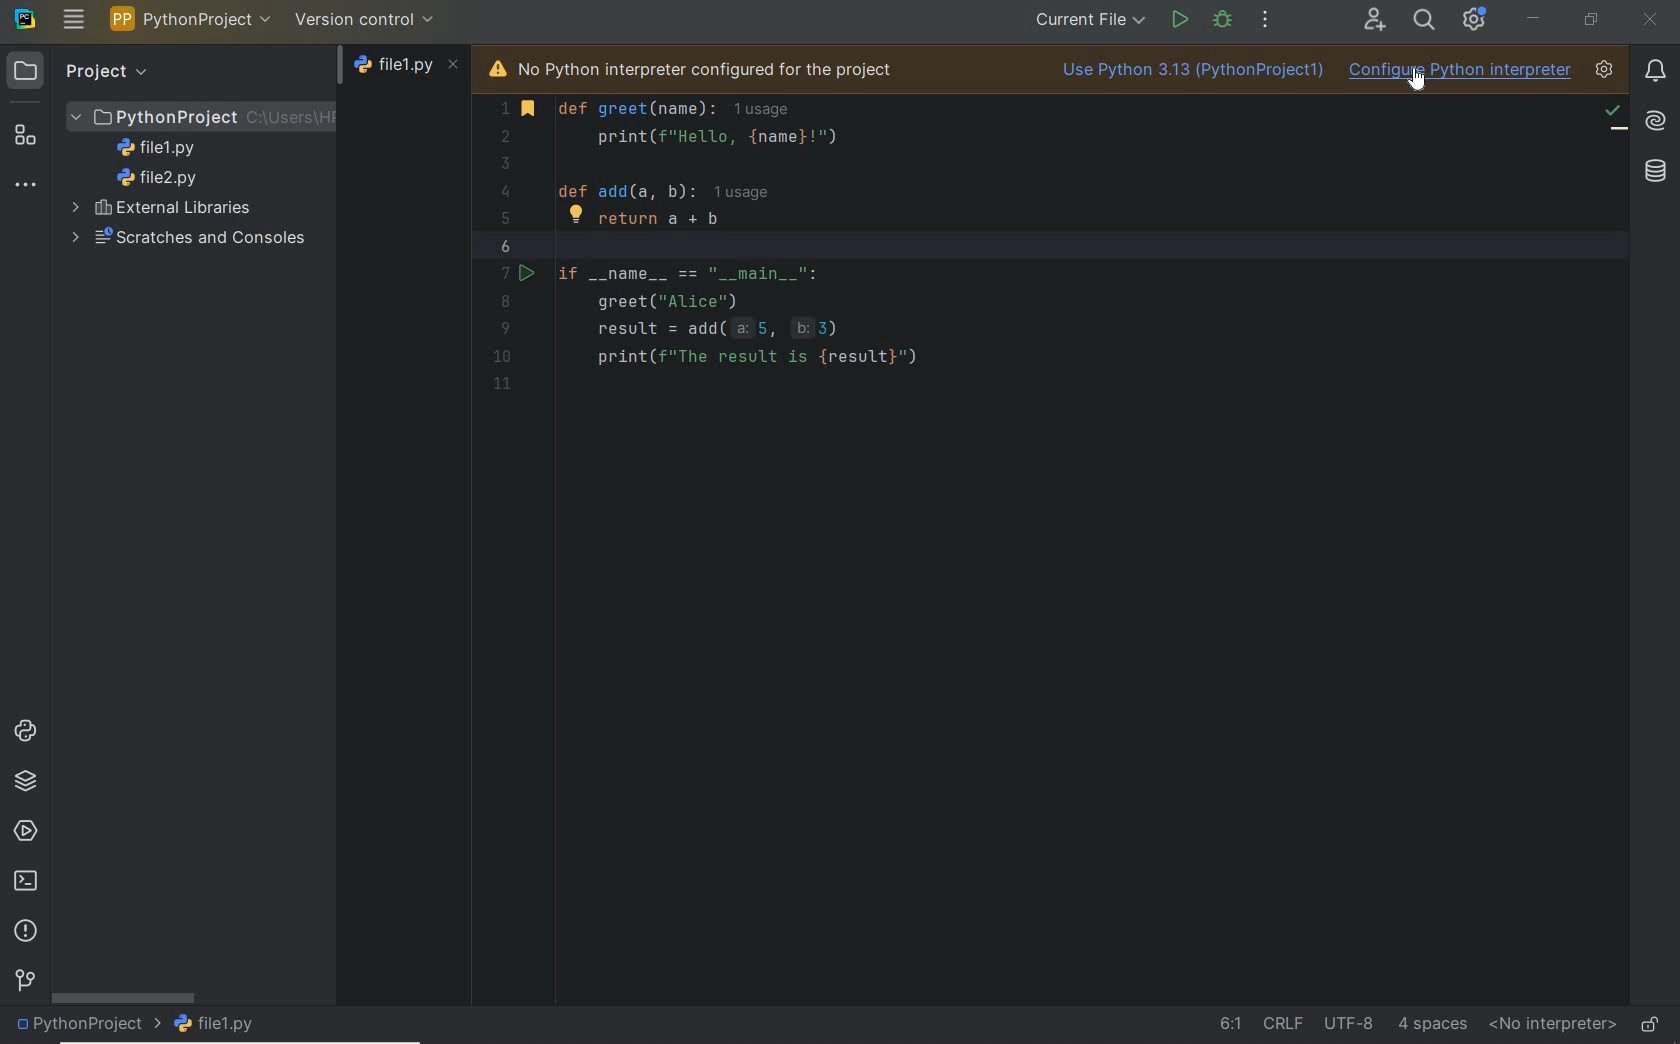 This screenshot has height=1044, width=1680. I want to click on indent, so click(1433, 1023).